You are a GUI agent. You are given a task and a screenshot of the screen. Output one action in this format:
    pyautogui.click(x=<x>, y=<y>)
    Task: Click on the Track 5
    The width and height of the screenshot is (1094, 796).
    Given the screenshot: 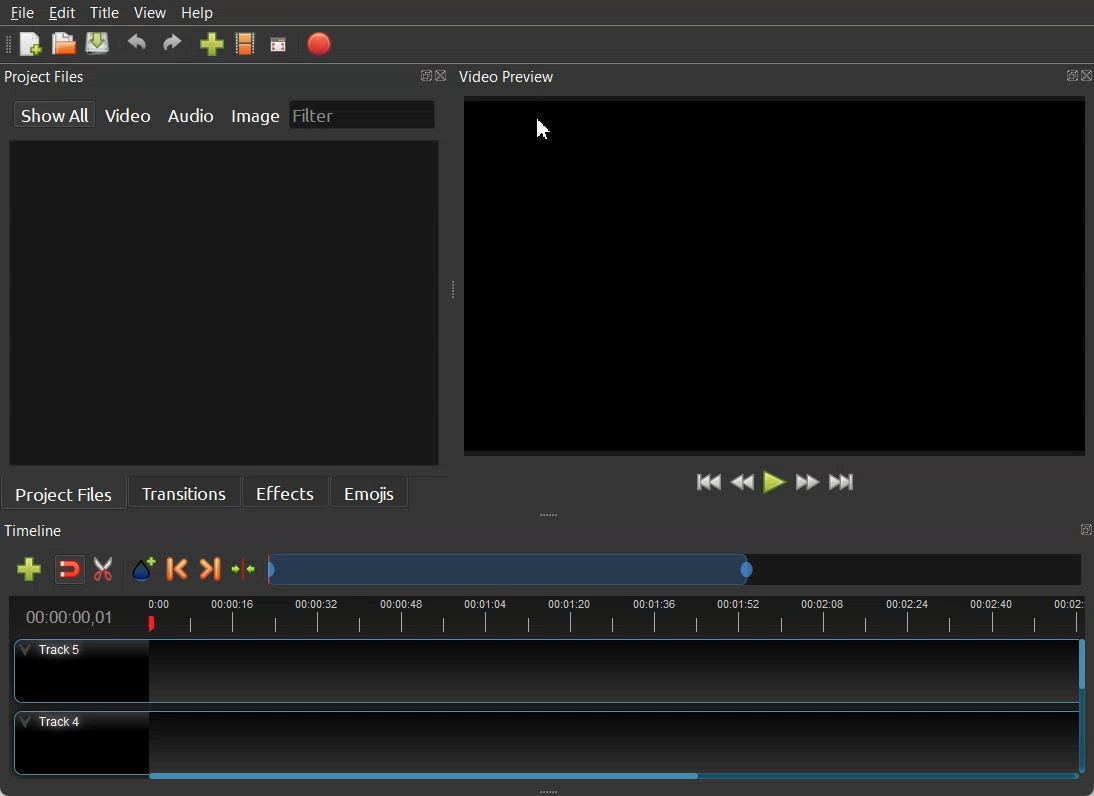 What is the action you would take?
    pyautogui.click(x=541, y=673)
    